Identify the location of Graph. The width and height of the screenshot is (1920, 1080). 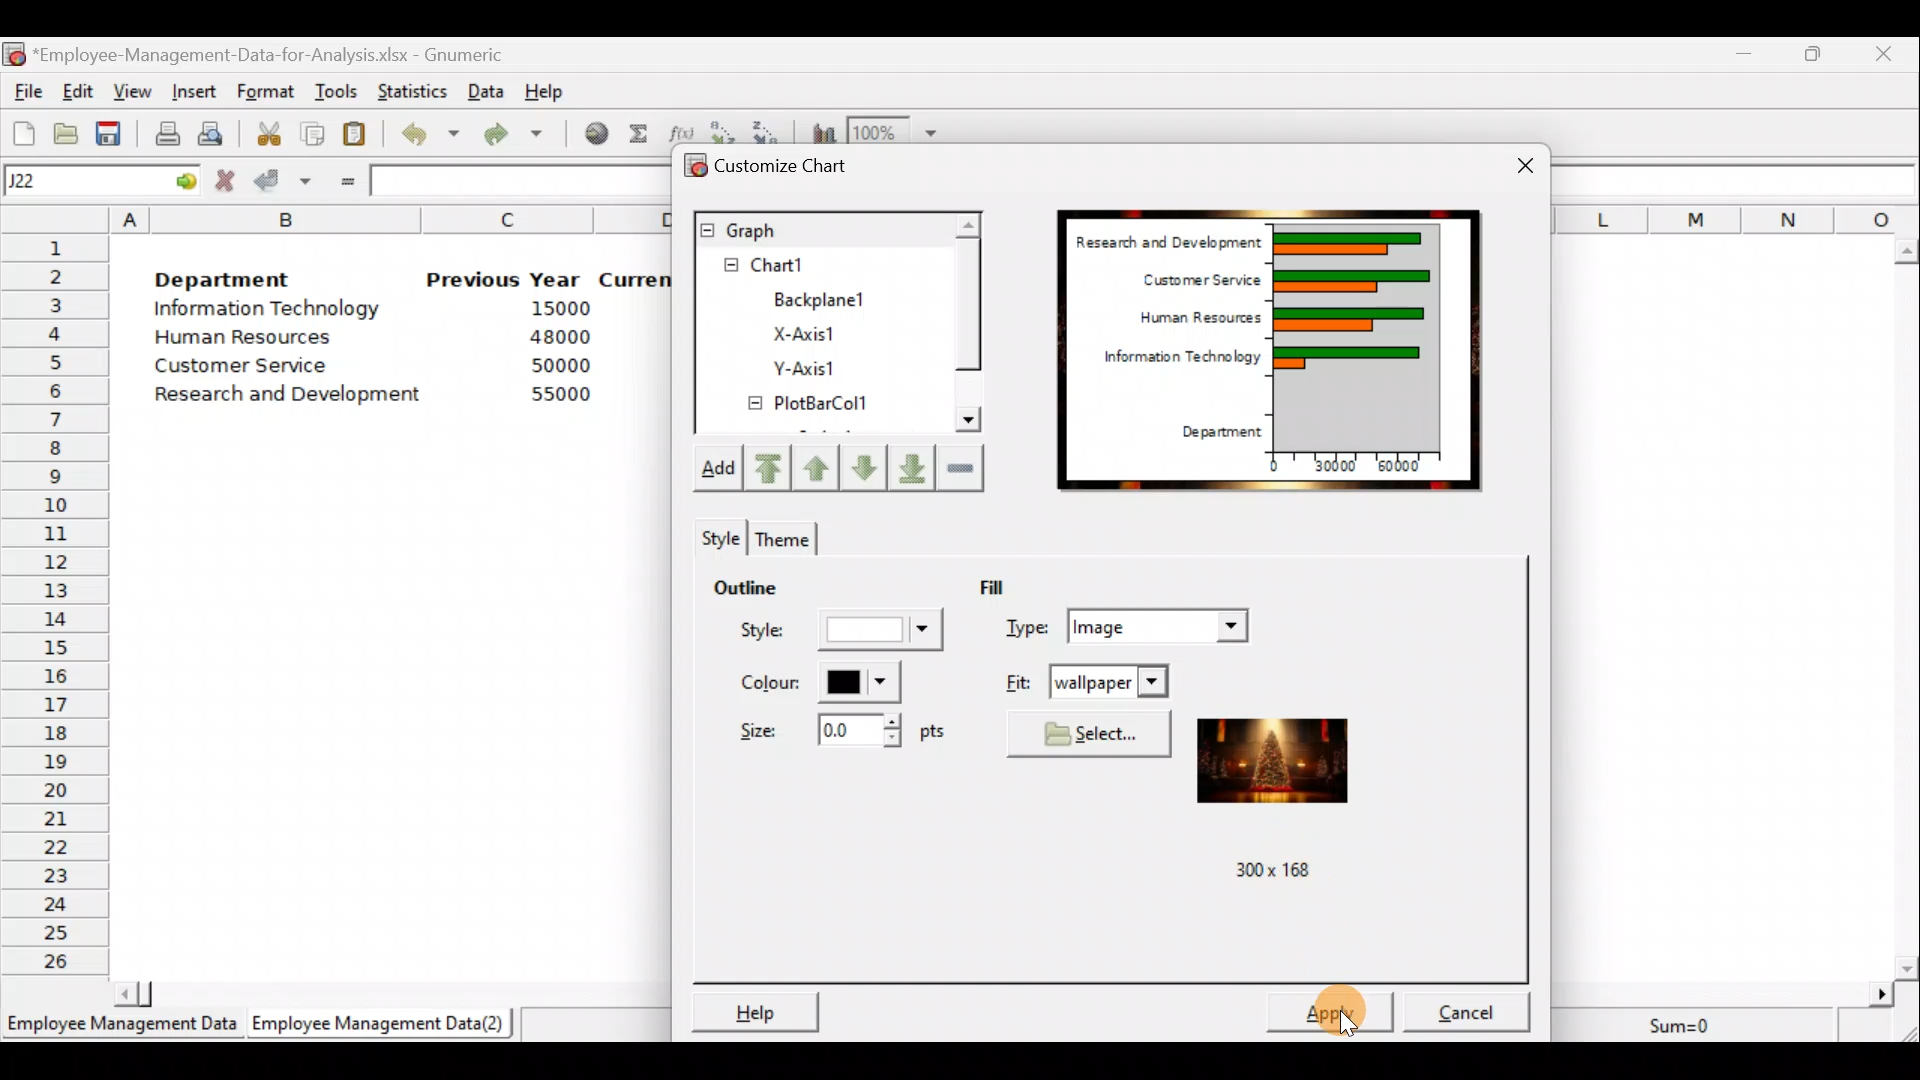
(821, 228).